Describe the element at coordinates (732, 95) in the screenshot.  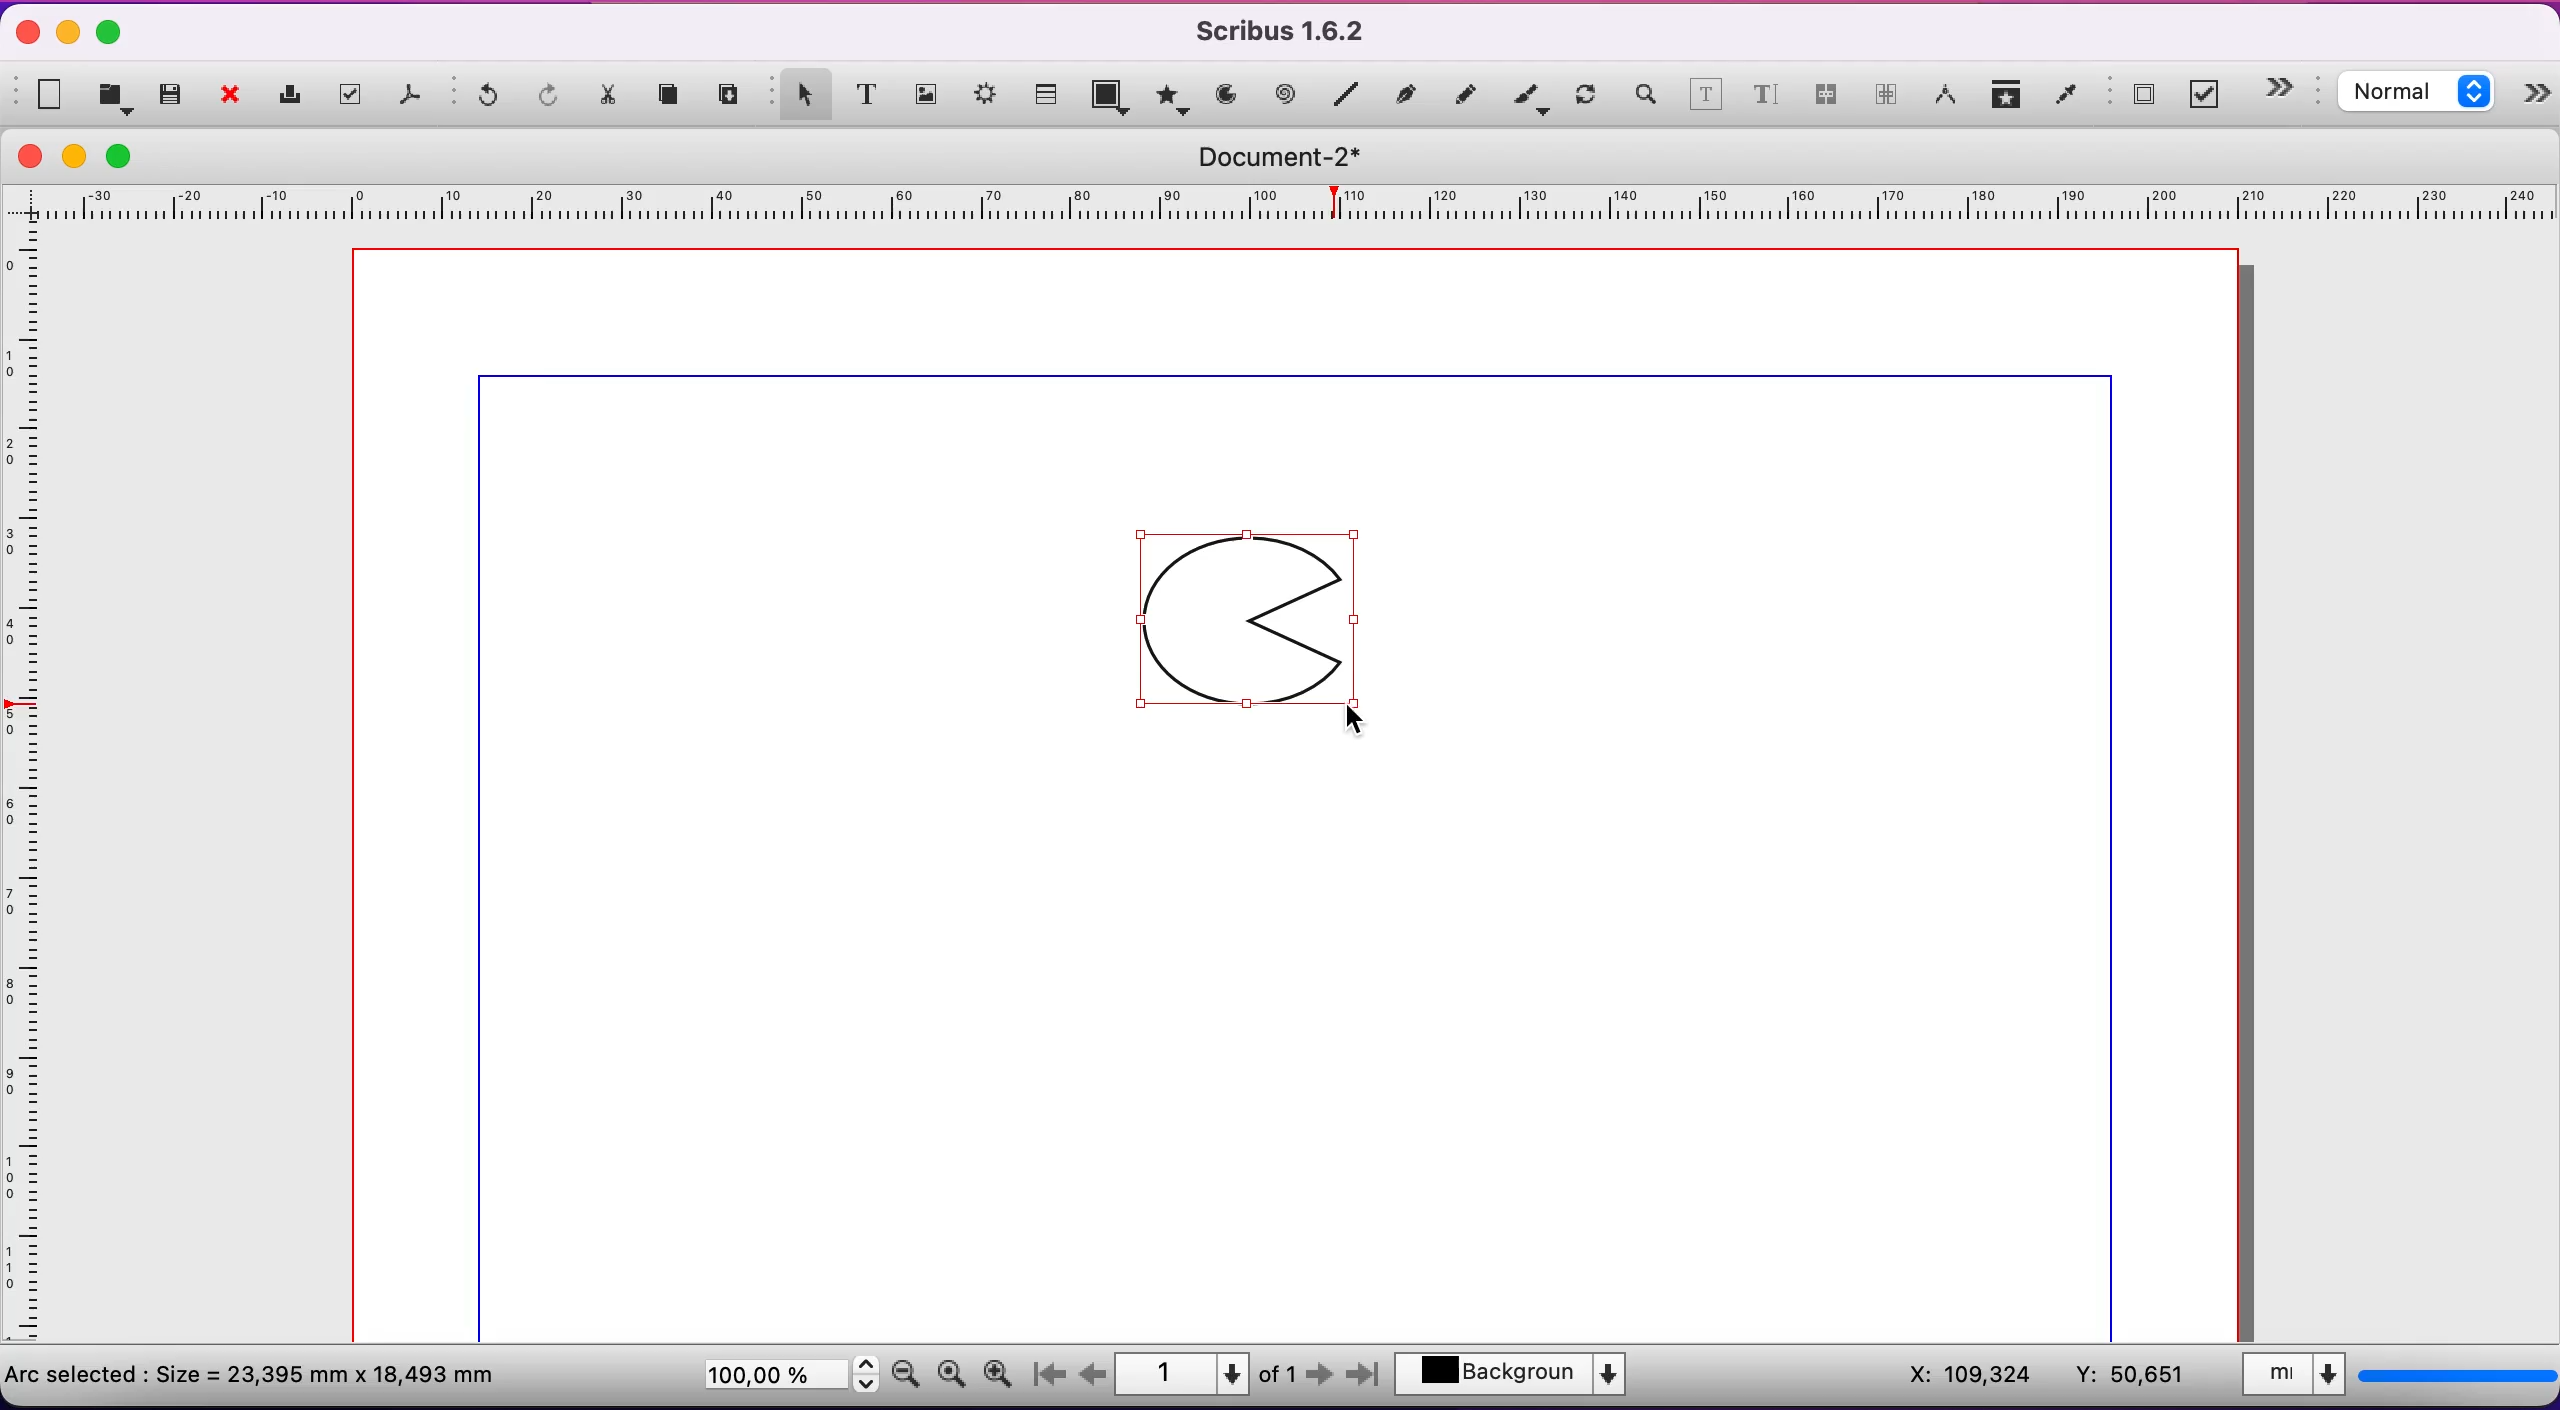
I see `paste` at that location.